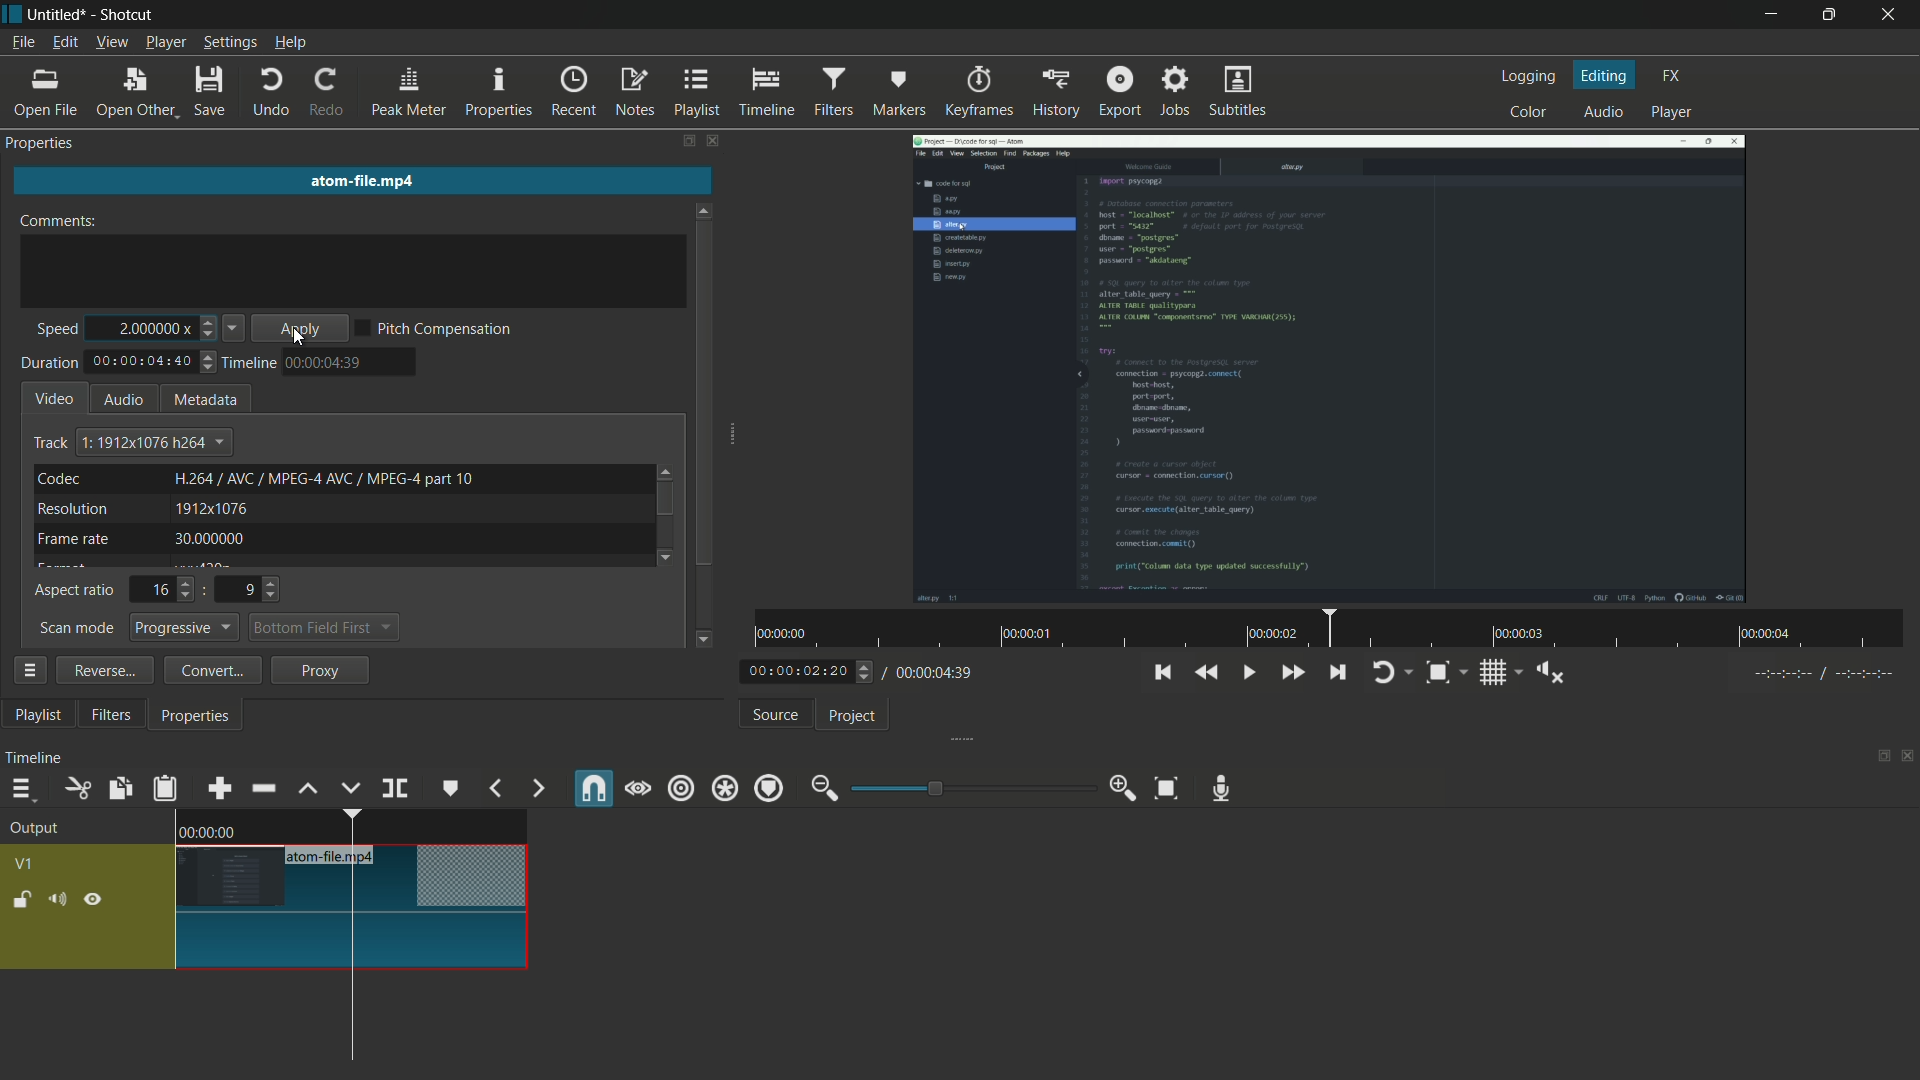 The width and height of the screenshot is (1920, 1080). I want to click on next marker, so click(536, 788).